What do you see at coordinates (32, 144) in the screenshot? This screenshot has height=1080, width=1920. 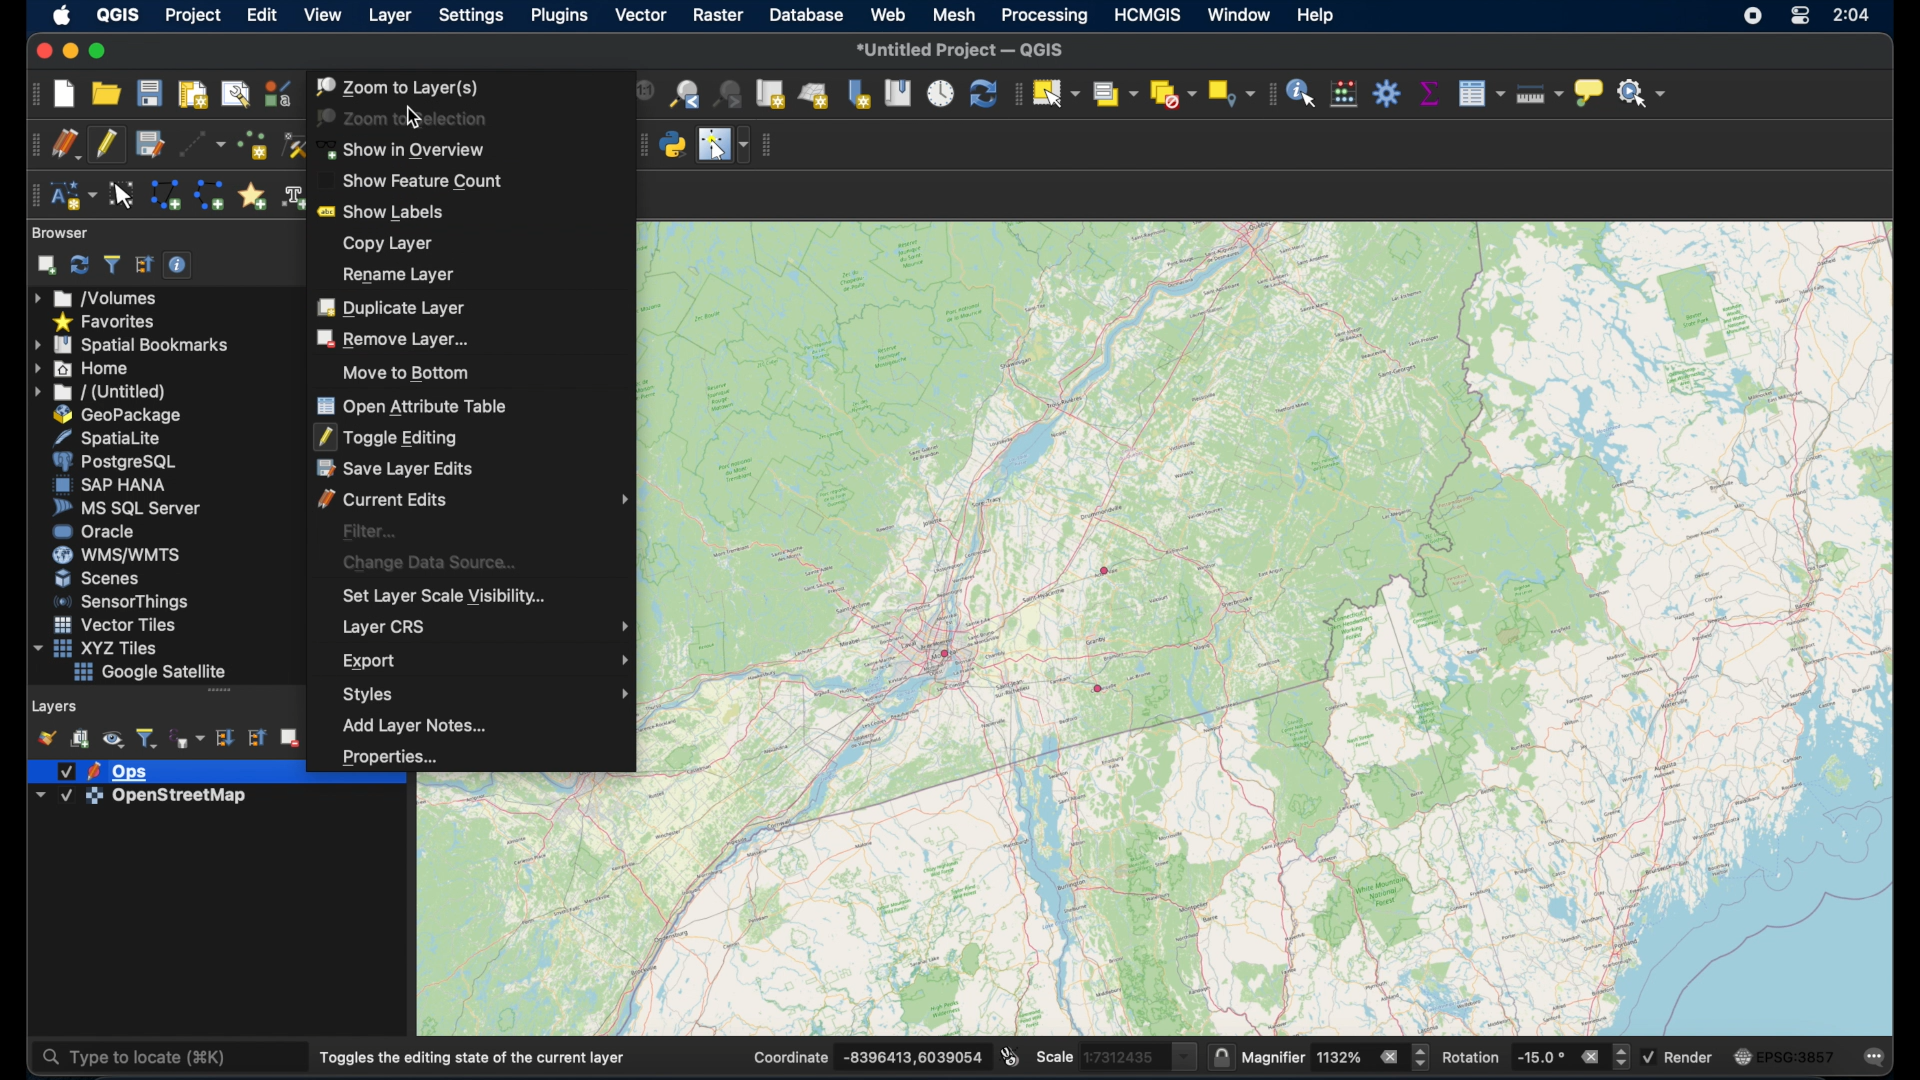 I see `digitizing toolbar` at bounding box center [32, 144].